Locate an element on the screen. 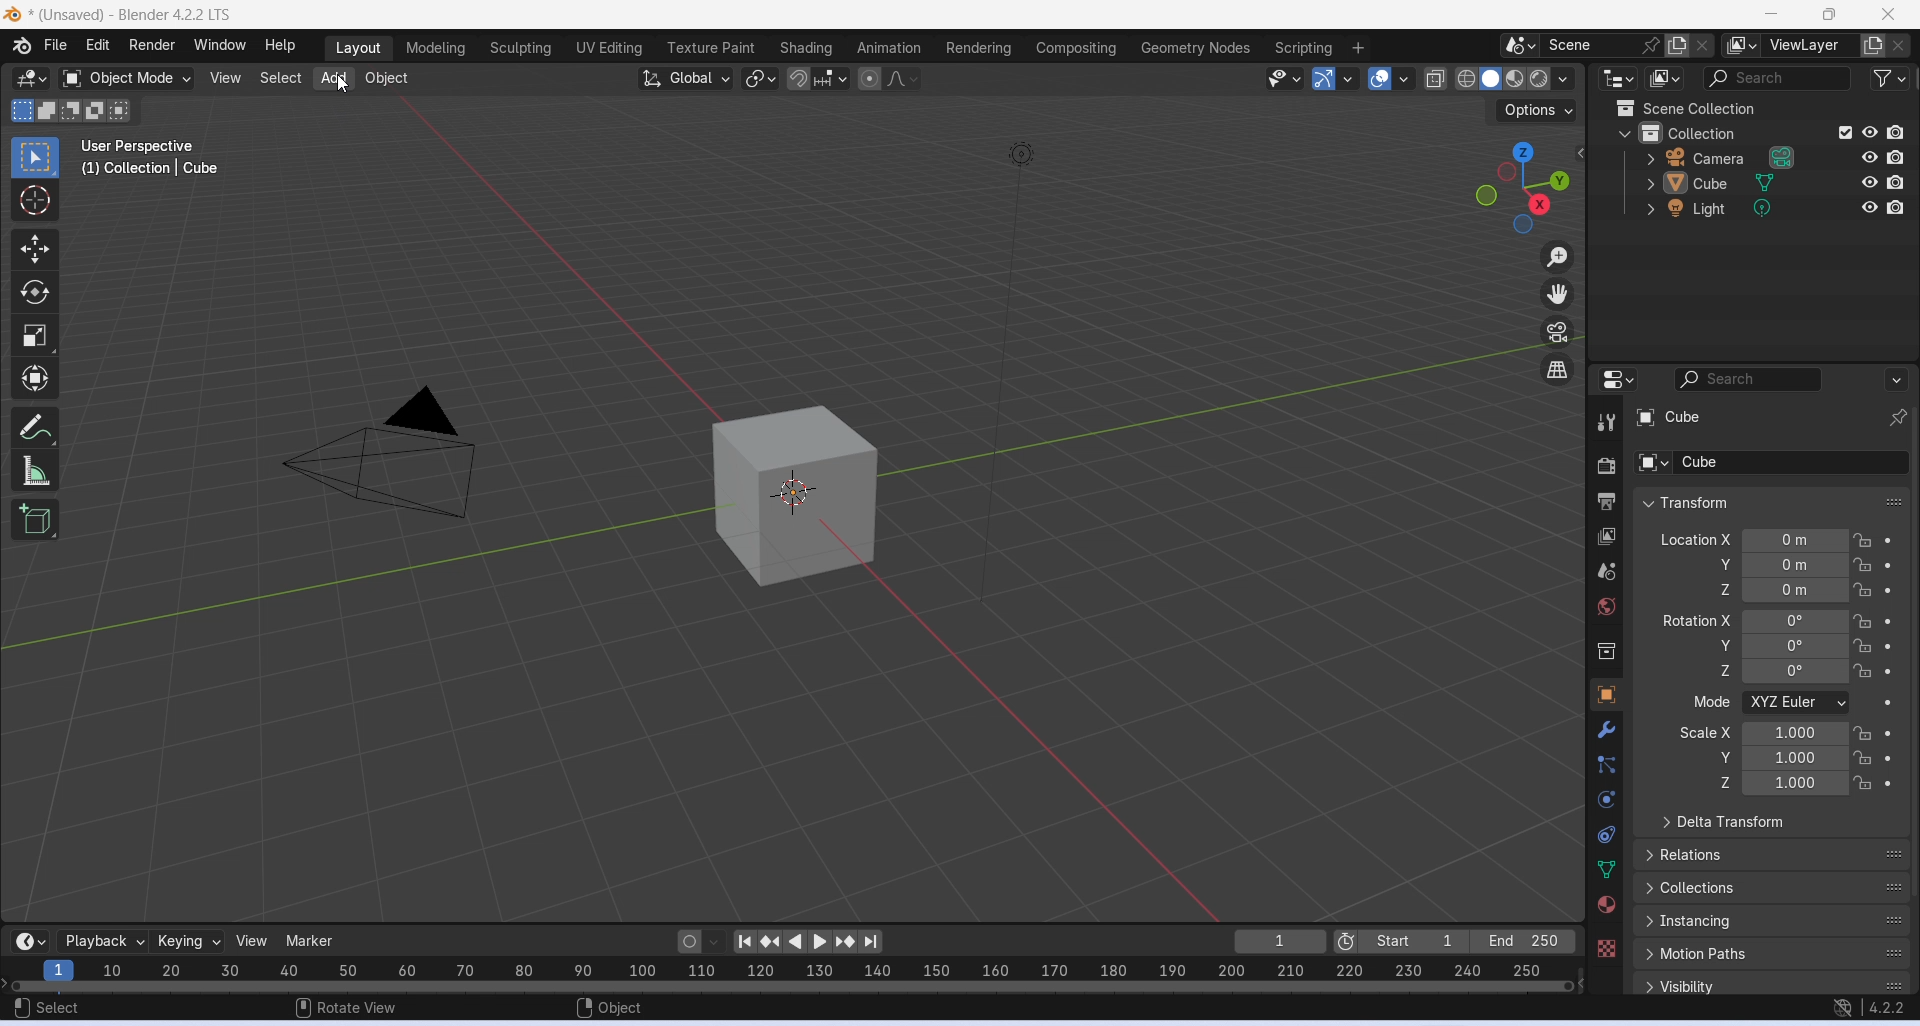 The image size is (1920, 1026). euler rotation is located at coordinates (1795, 671).